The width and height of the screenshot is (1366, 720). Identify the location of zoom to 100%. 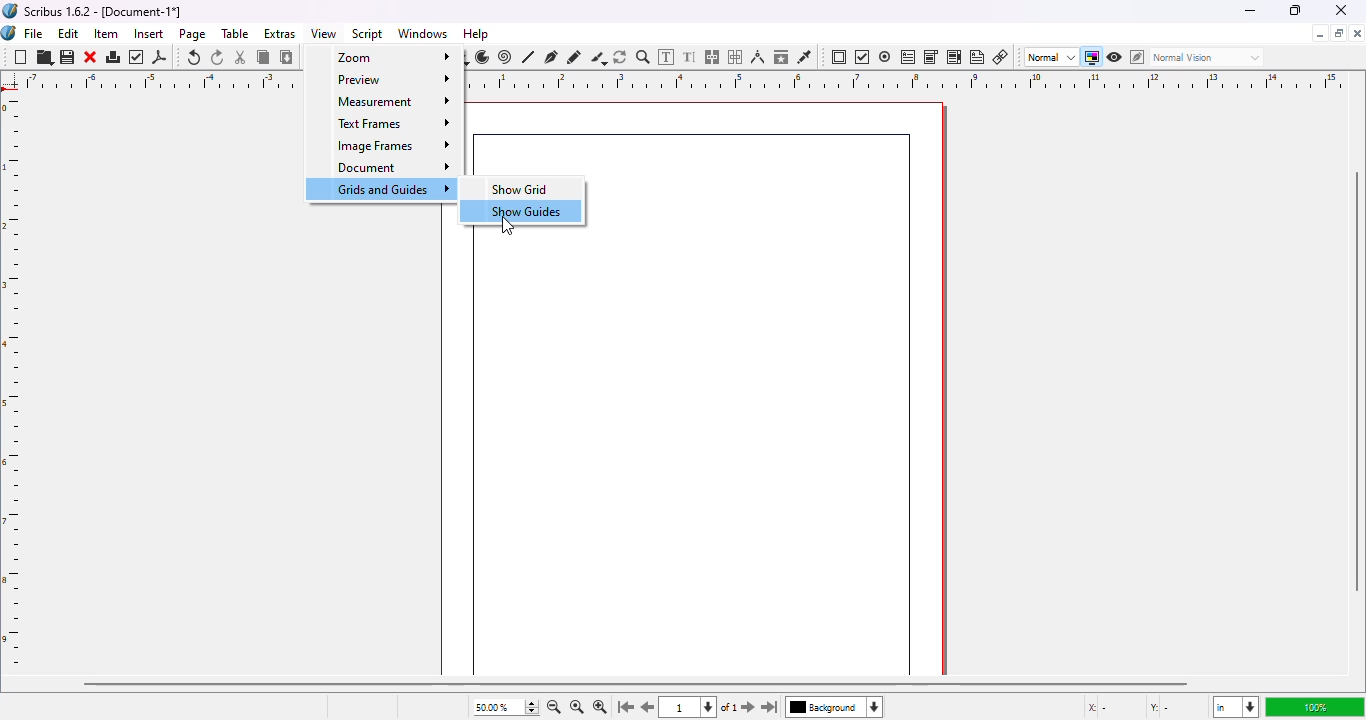
(575, 708).